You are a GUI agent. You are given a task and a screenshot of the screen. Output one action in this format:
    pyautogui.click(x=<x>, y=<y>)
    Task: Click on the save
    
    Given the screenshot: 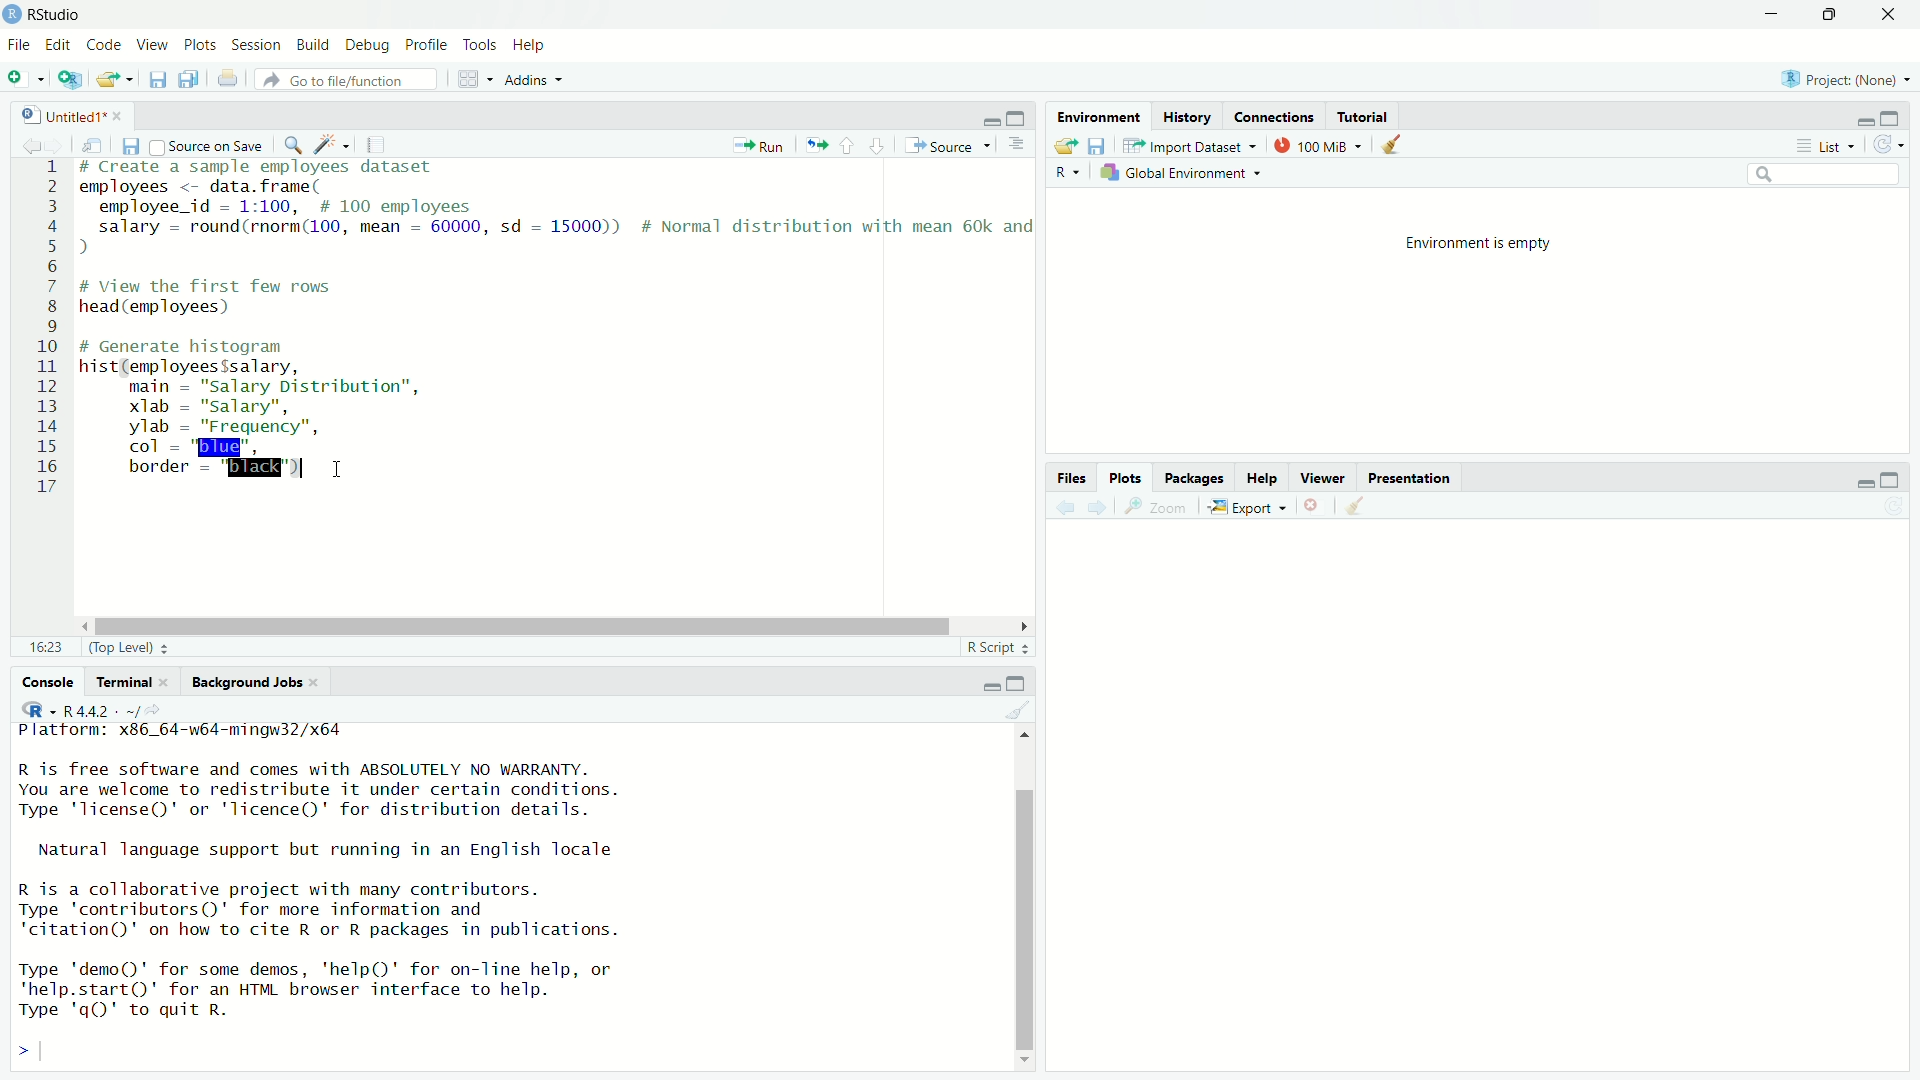 What is the action you would take?
    pyautogui.click(x=158, y=79)
    